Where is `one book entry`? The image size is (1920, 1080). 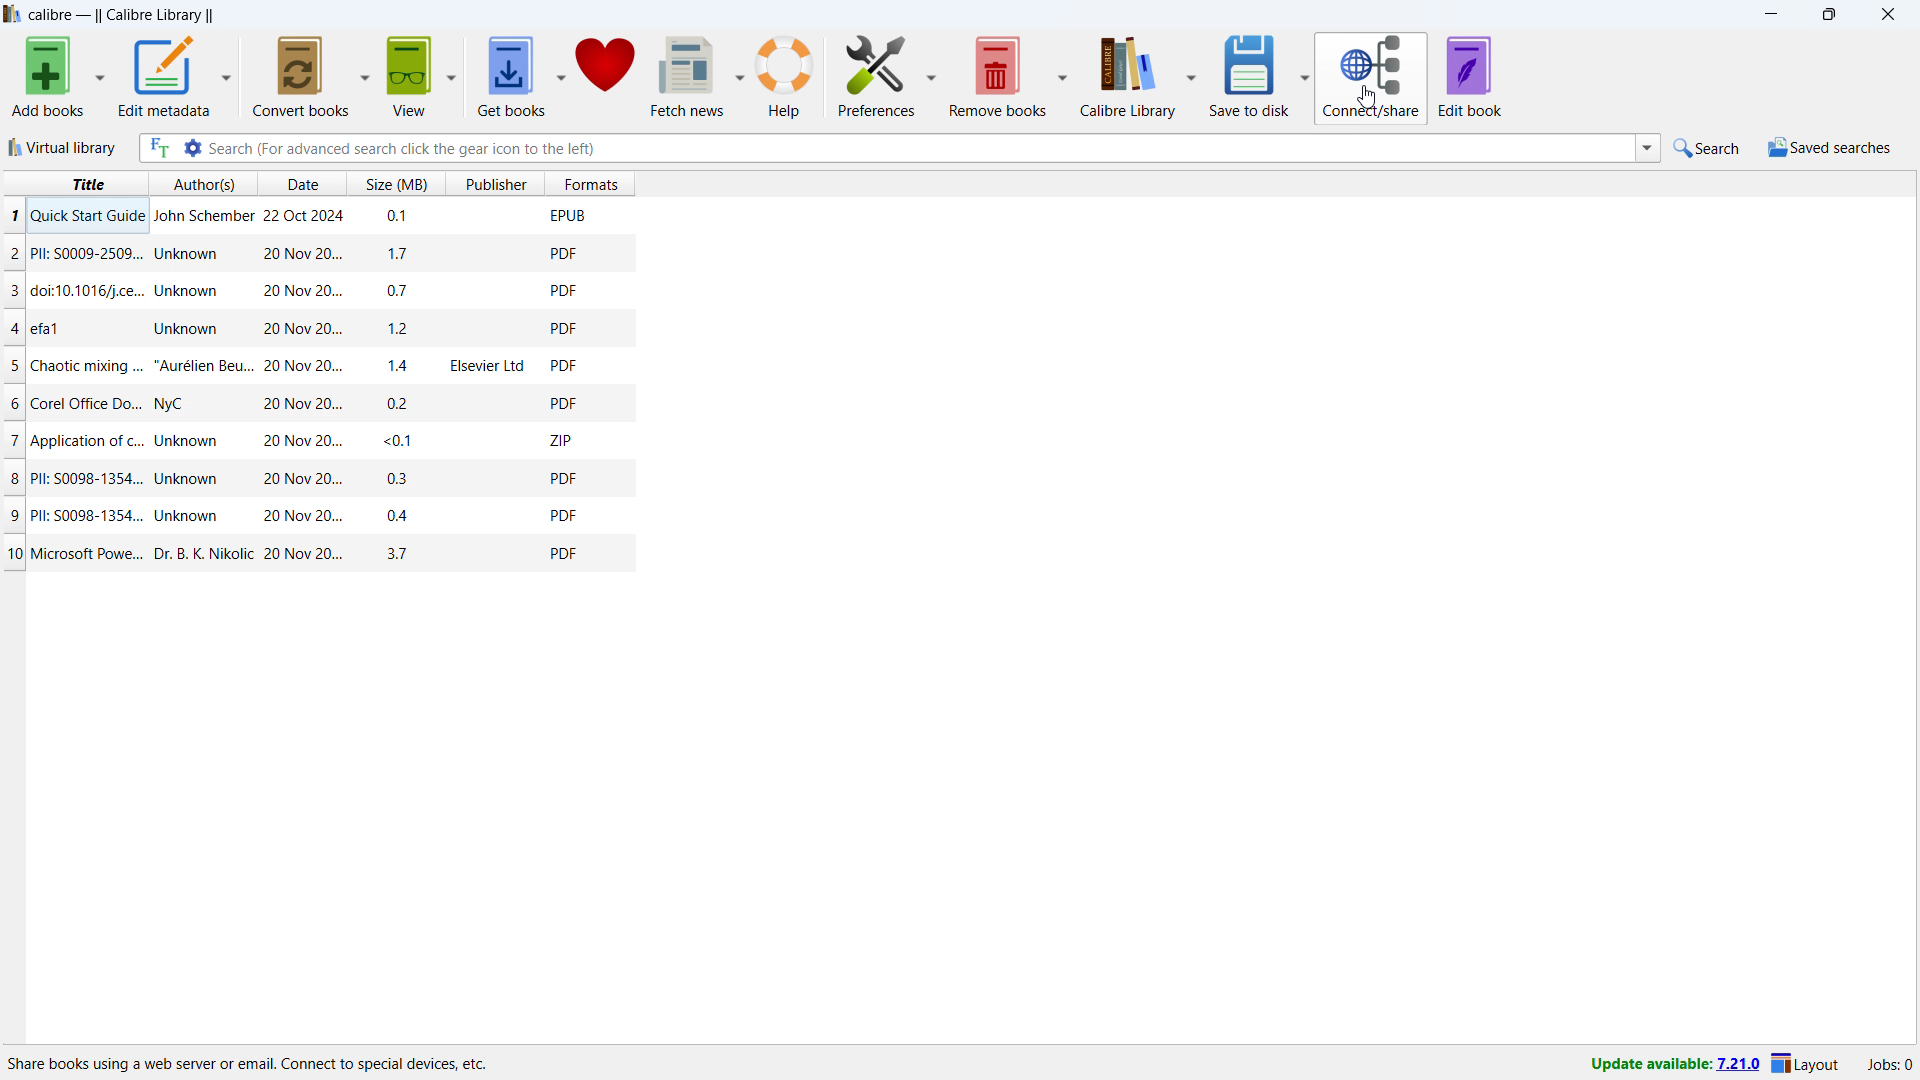
one book entry is located at coordinates (311, 441).